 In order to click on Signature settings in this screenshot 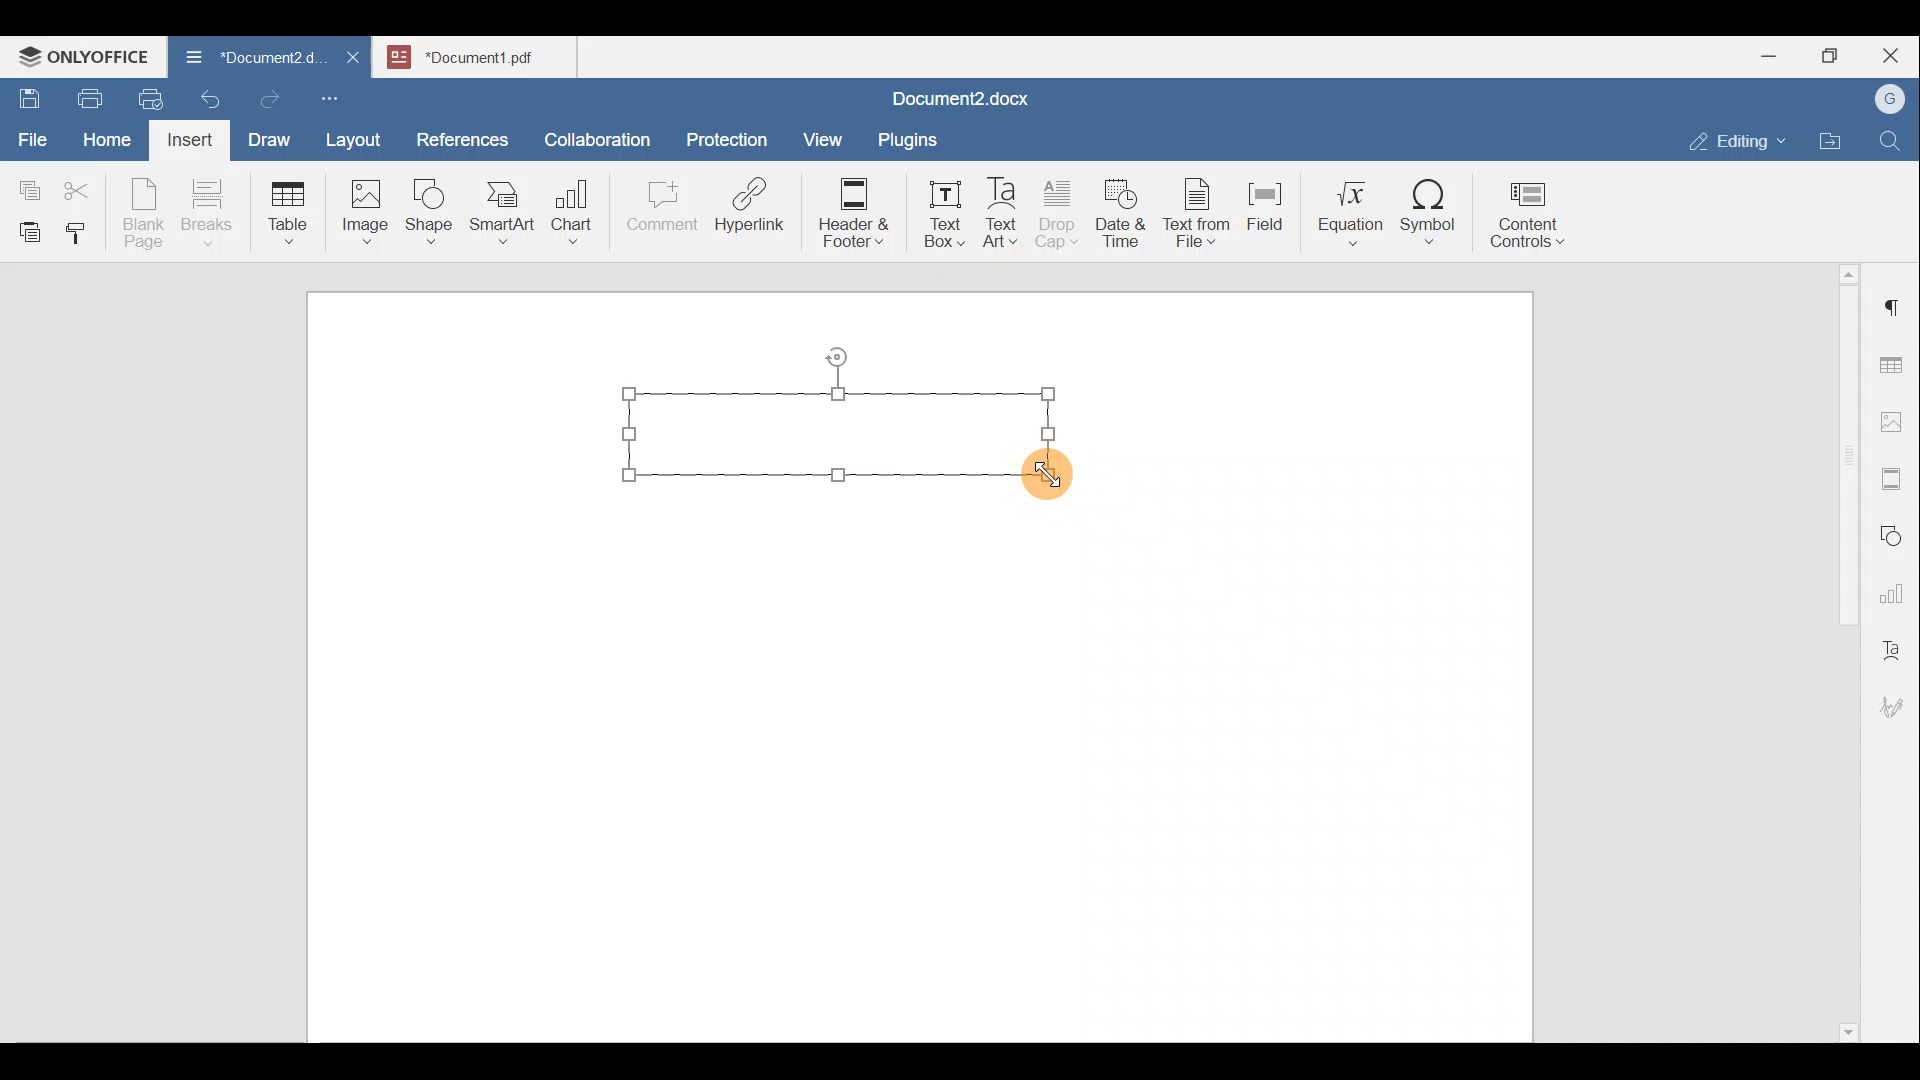, I will do `click(1897, 700)`.